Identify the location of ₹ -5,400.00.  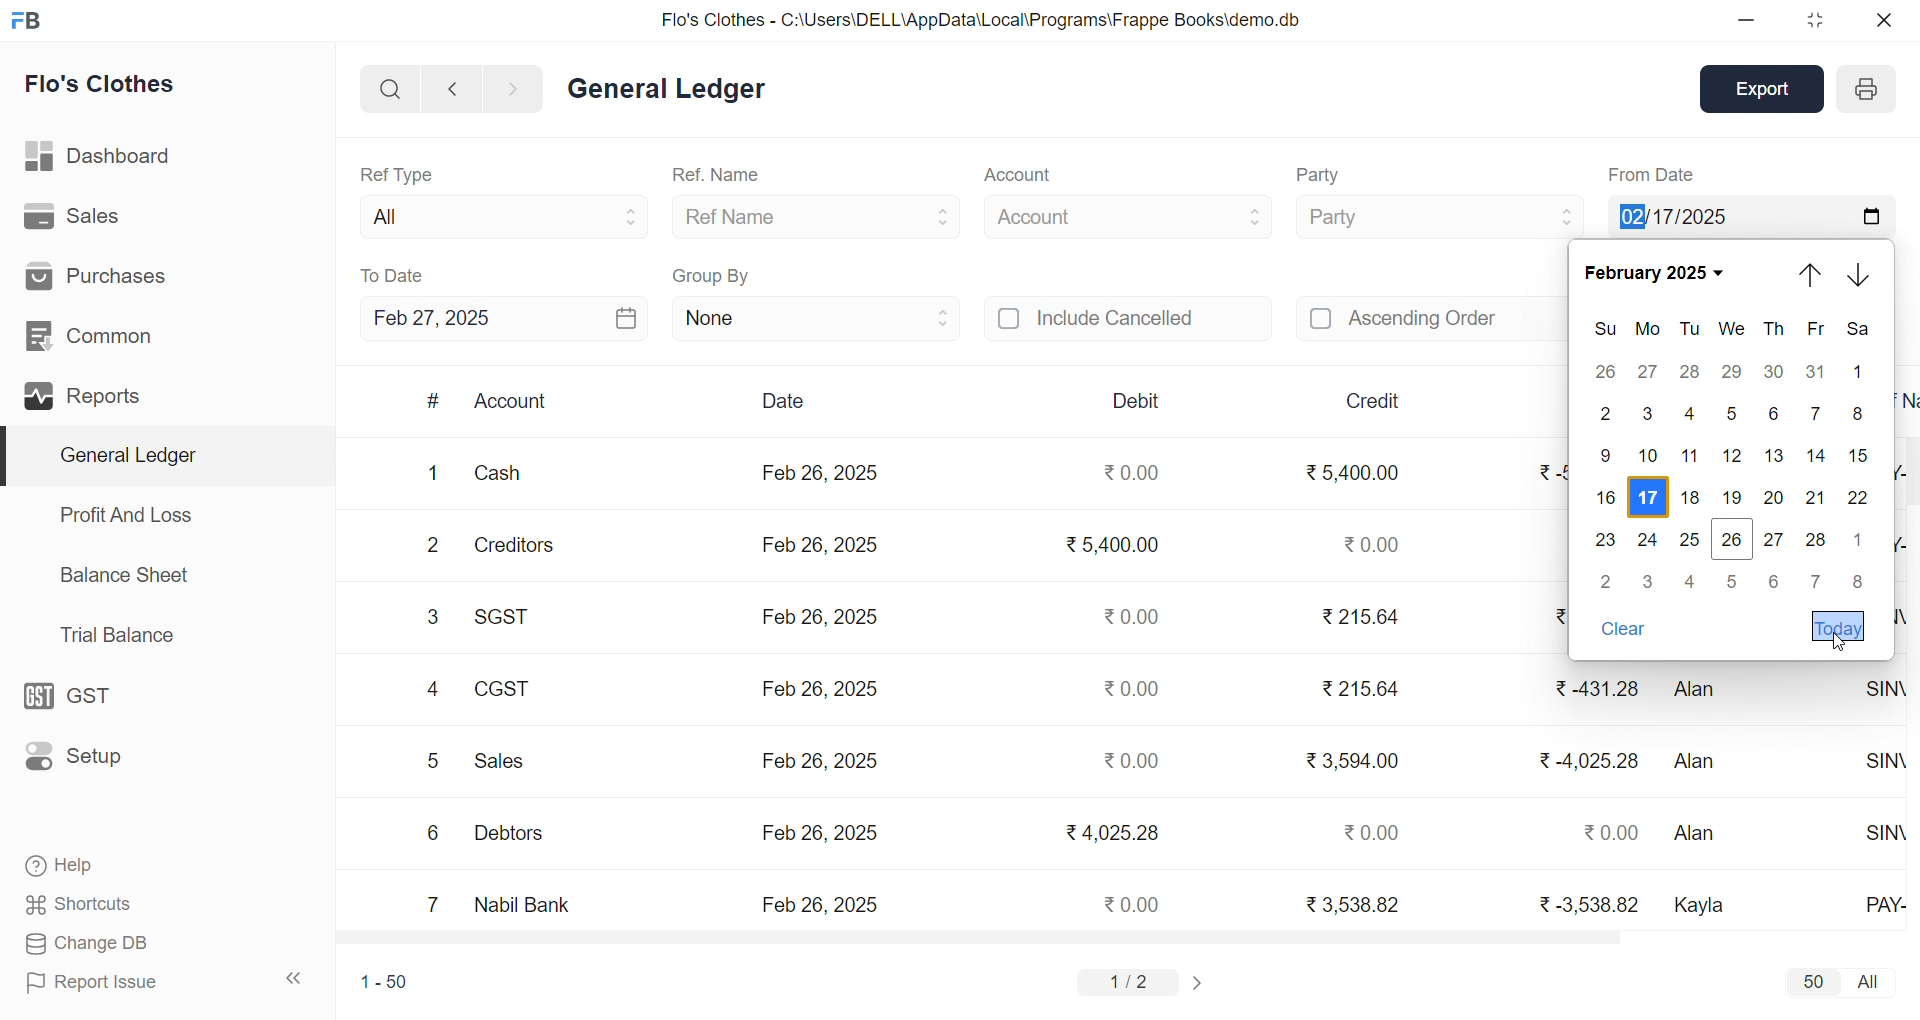
(1546, 472).